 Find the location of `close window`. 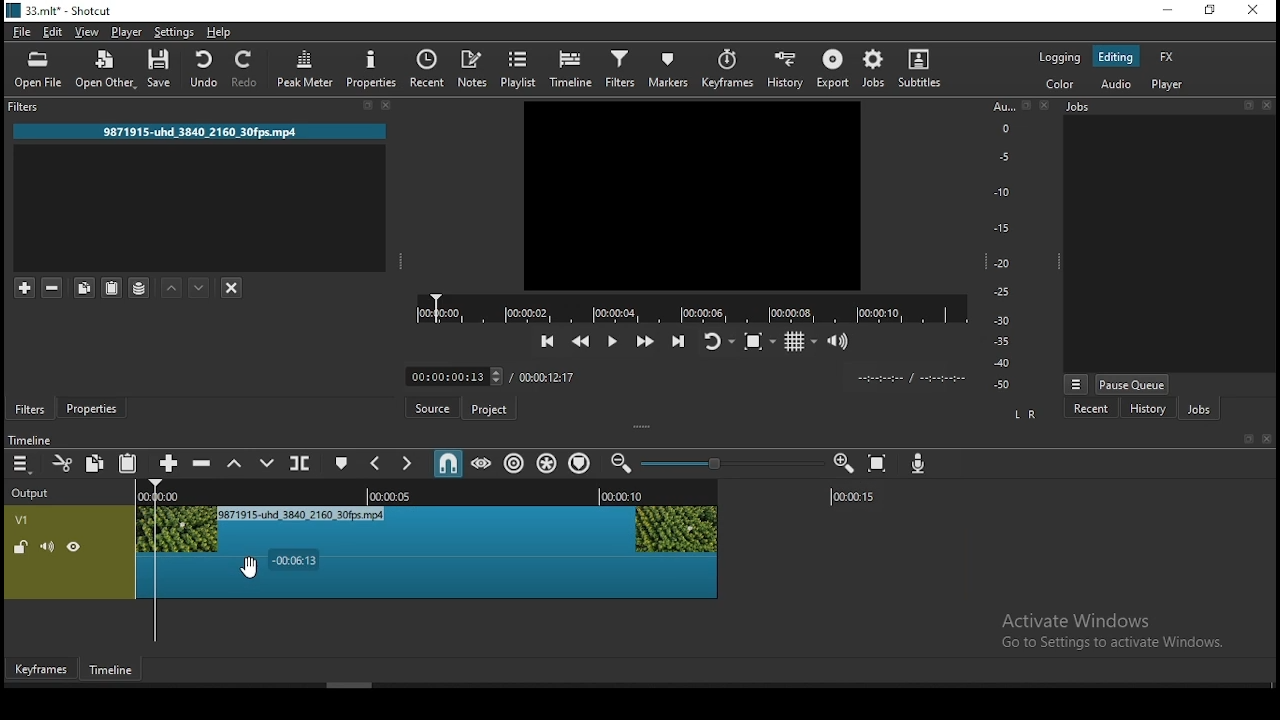

close window is located at coordinates (1253, 11).